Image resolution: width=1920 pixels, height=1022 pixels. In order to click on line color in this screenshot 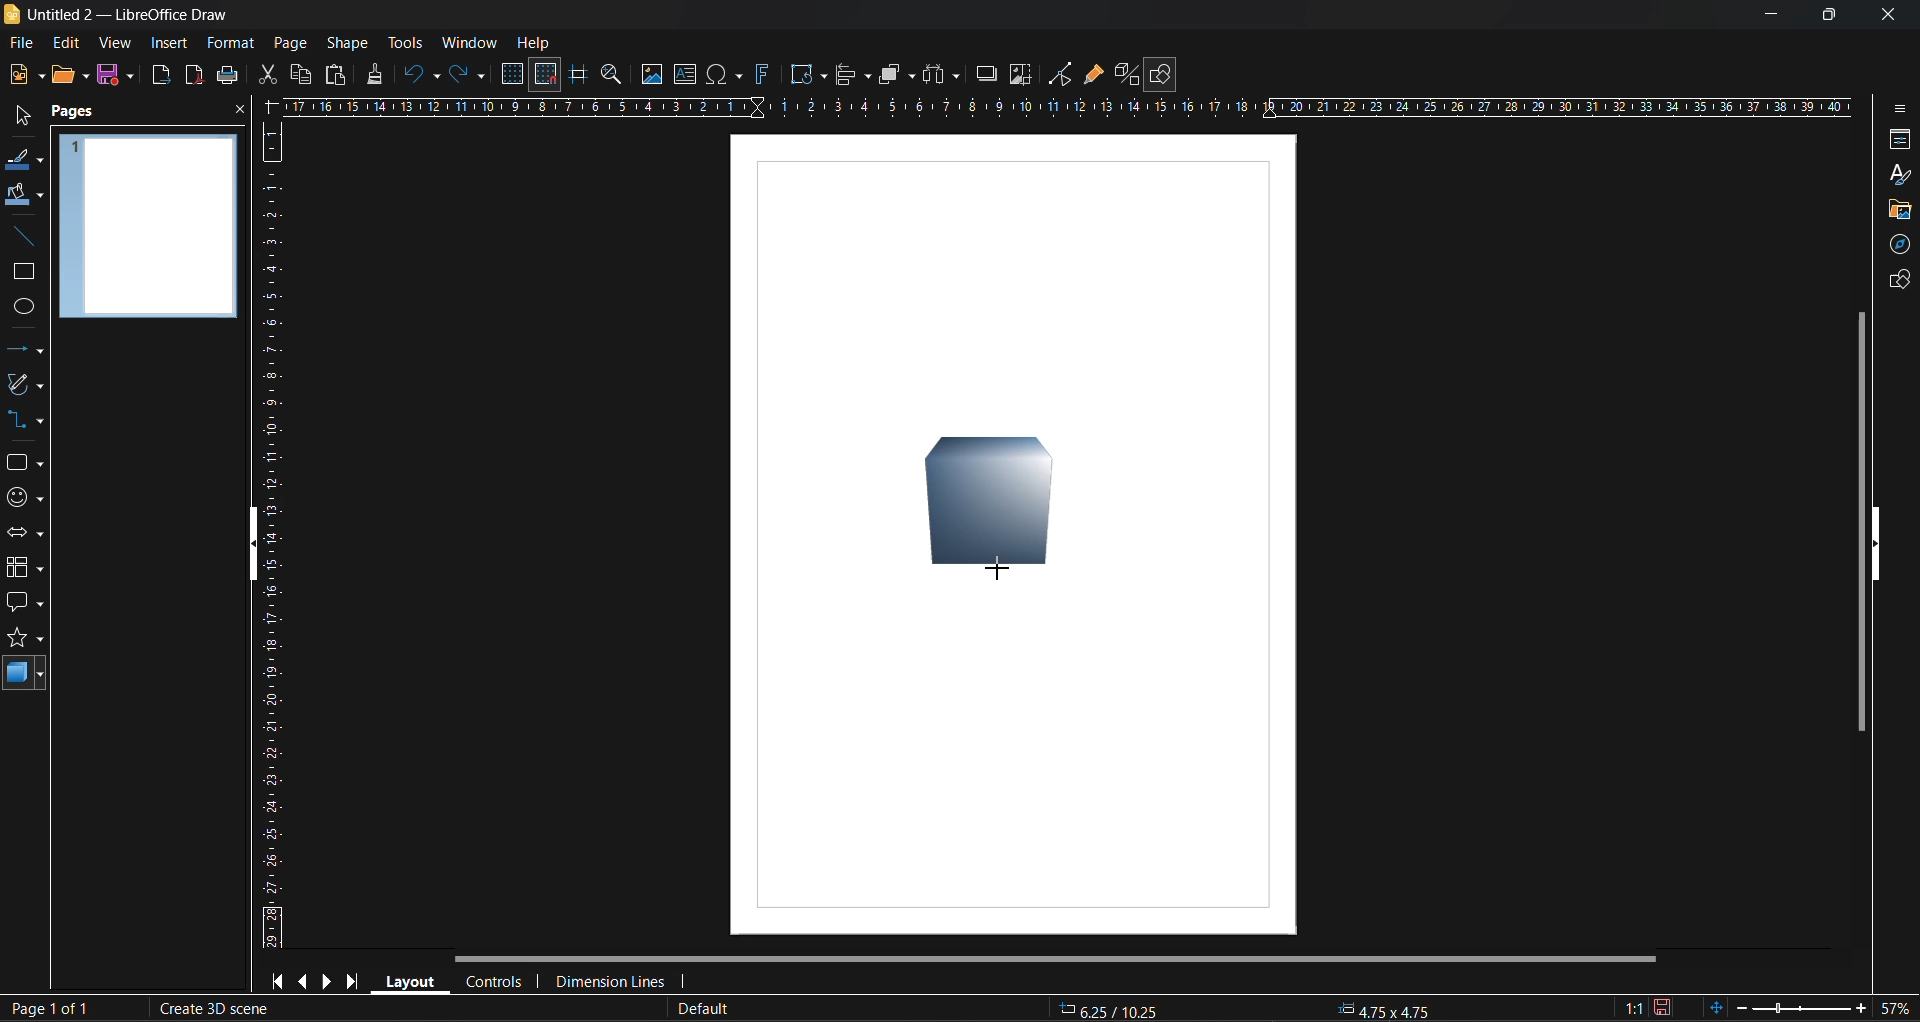, I will do `click(22, 161)`.